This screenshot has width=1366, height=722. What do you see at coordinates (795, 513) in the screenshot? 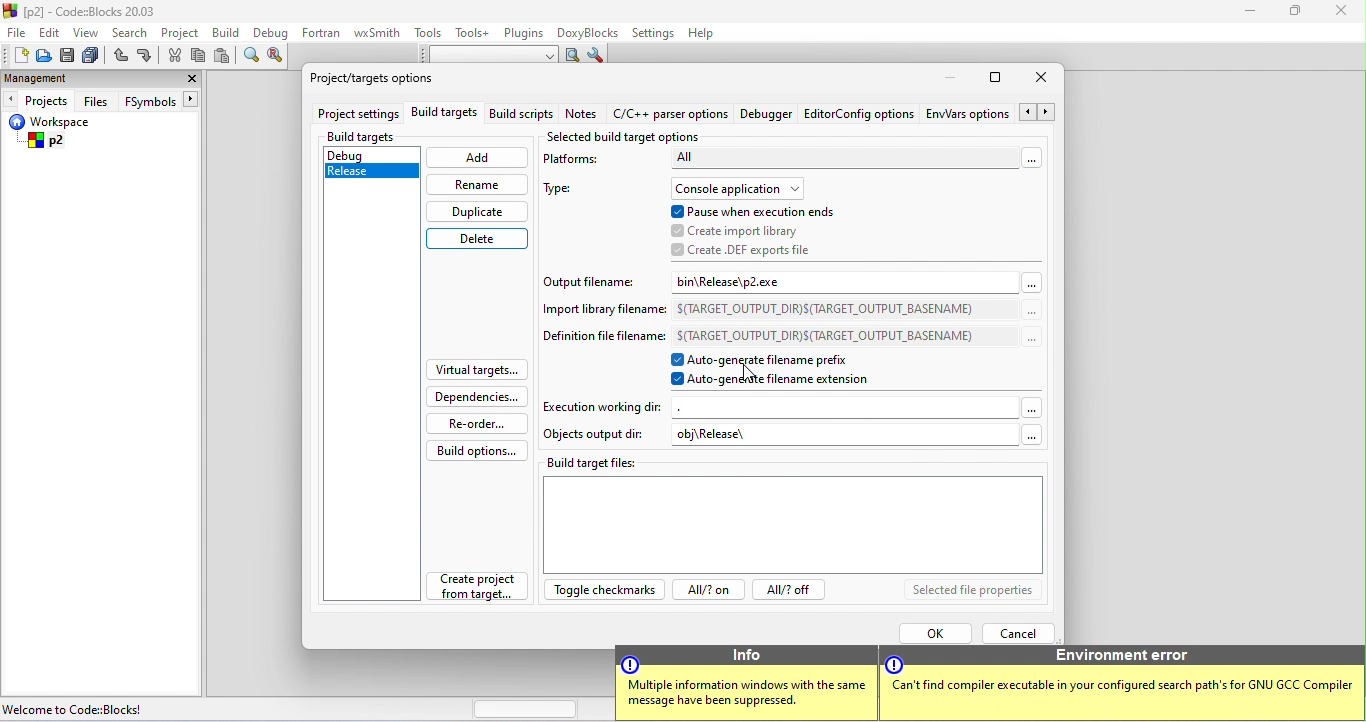
I see `build target files` at bounding box center [795, 513].